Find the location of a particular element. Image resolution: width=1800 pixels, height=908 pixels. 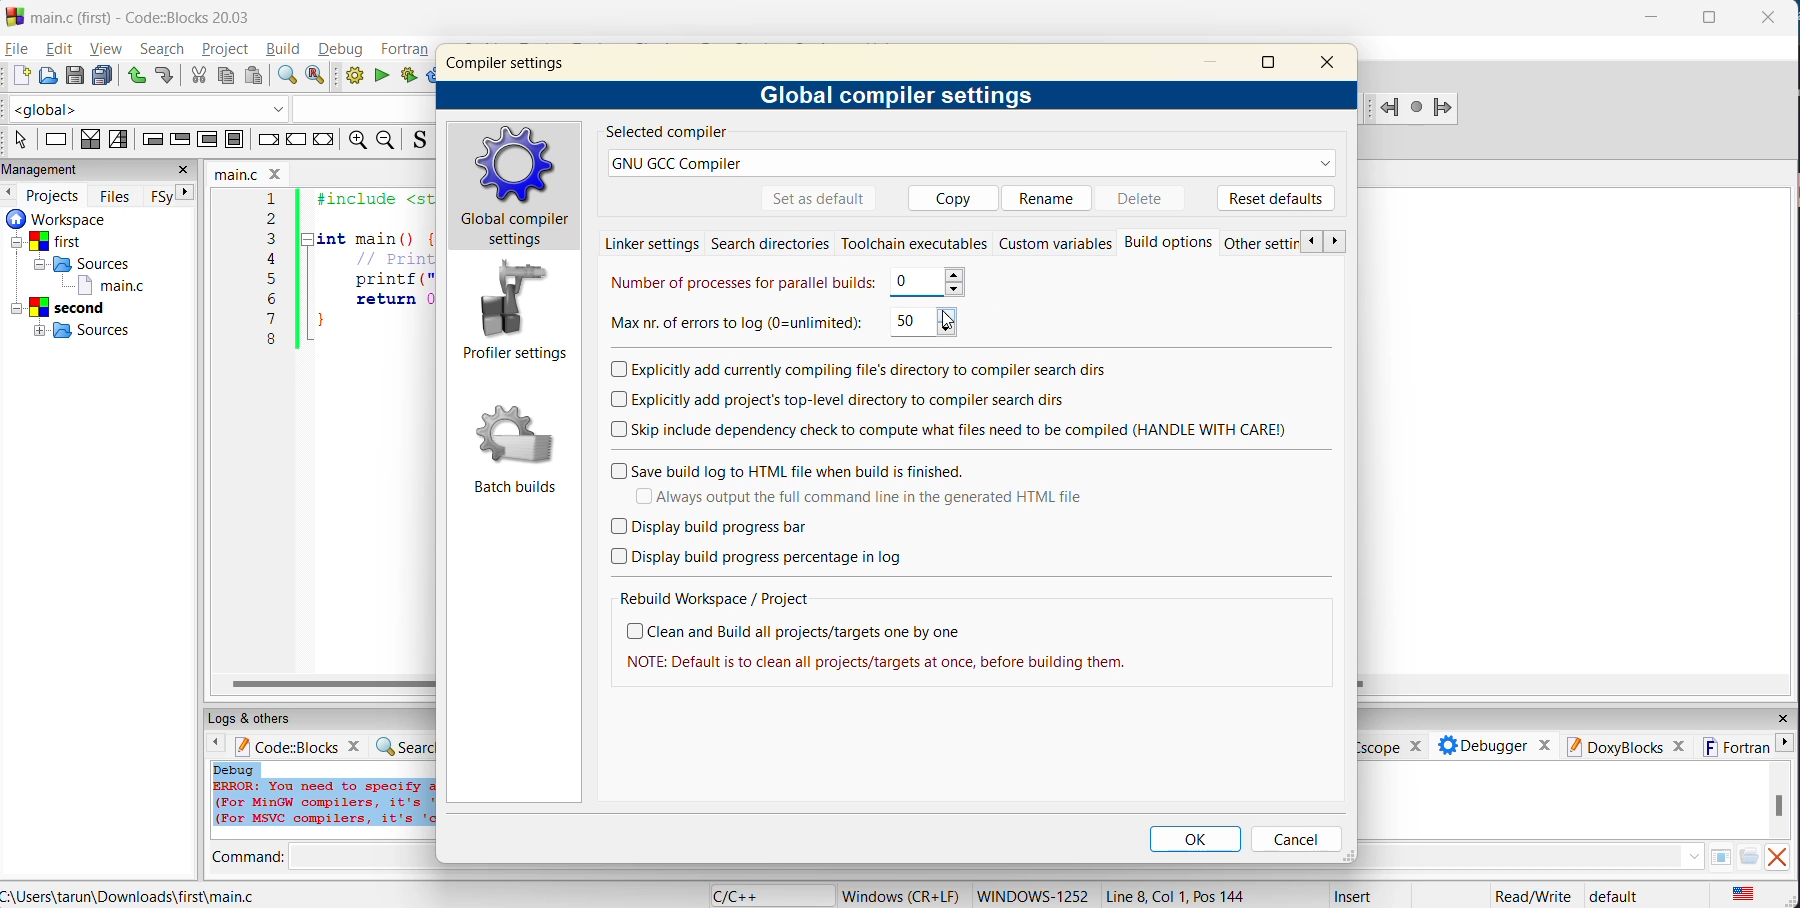

rebuild workspace/project is located at coordinates (712, 598).